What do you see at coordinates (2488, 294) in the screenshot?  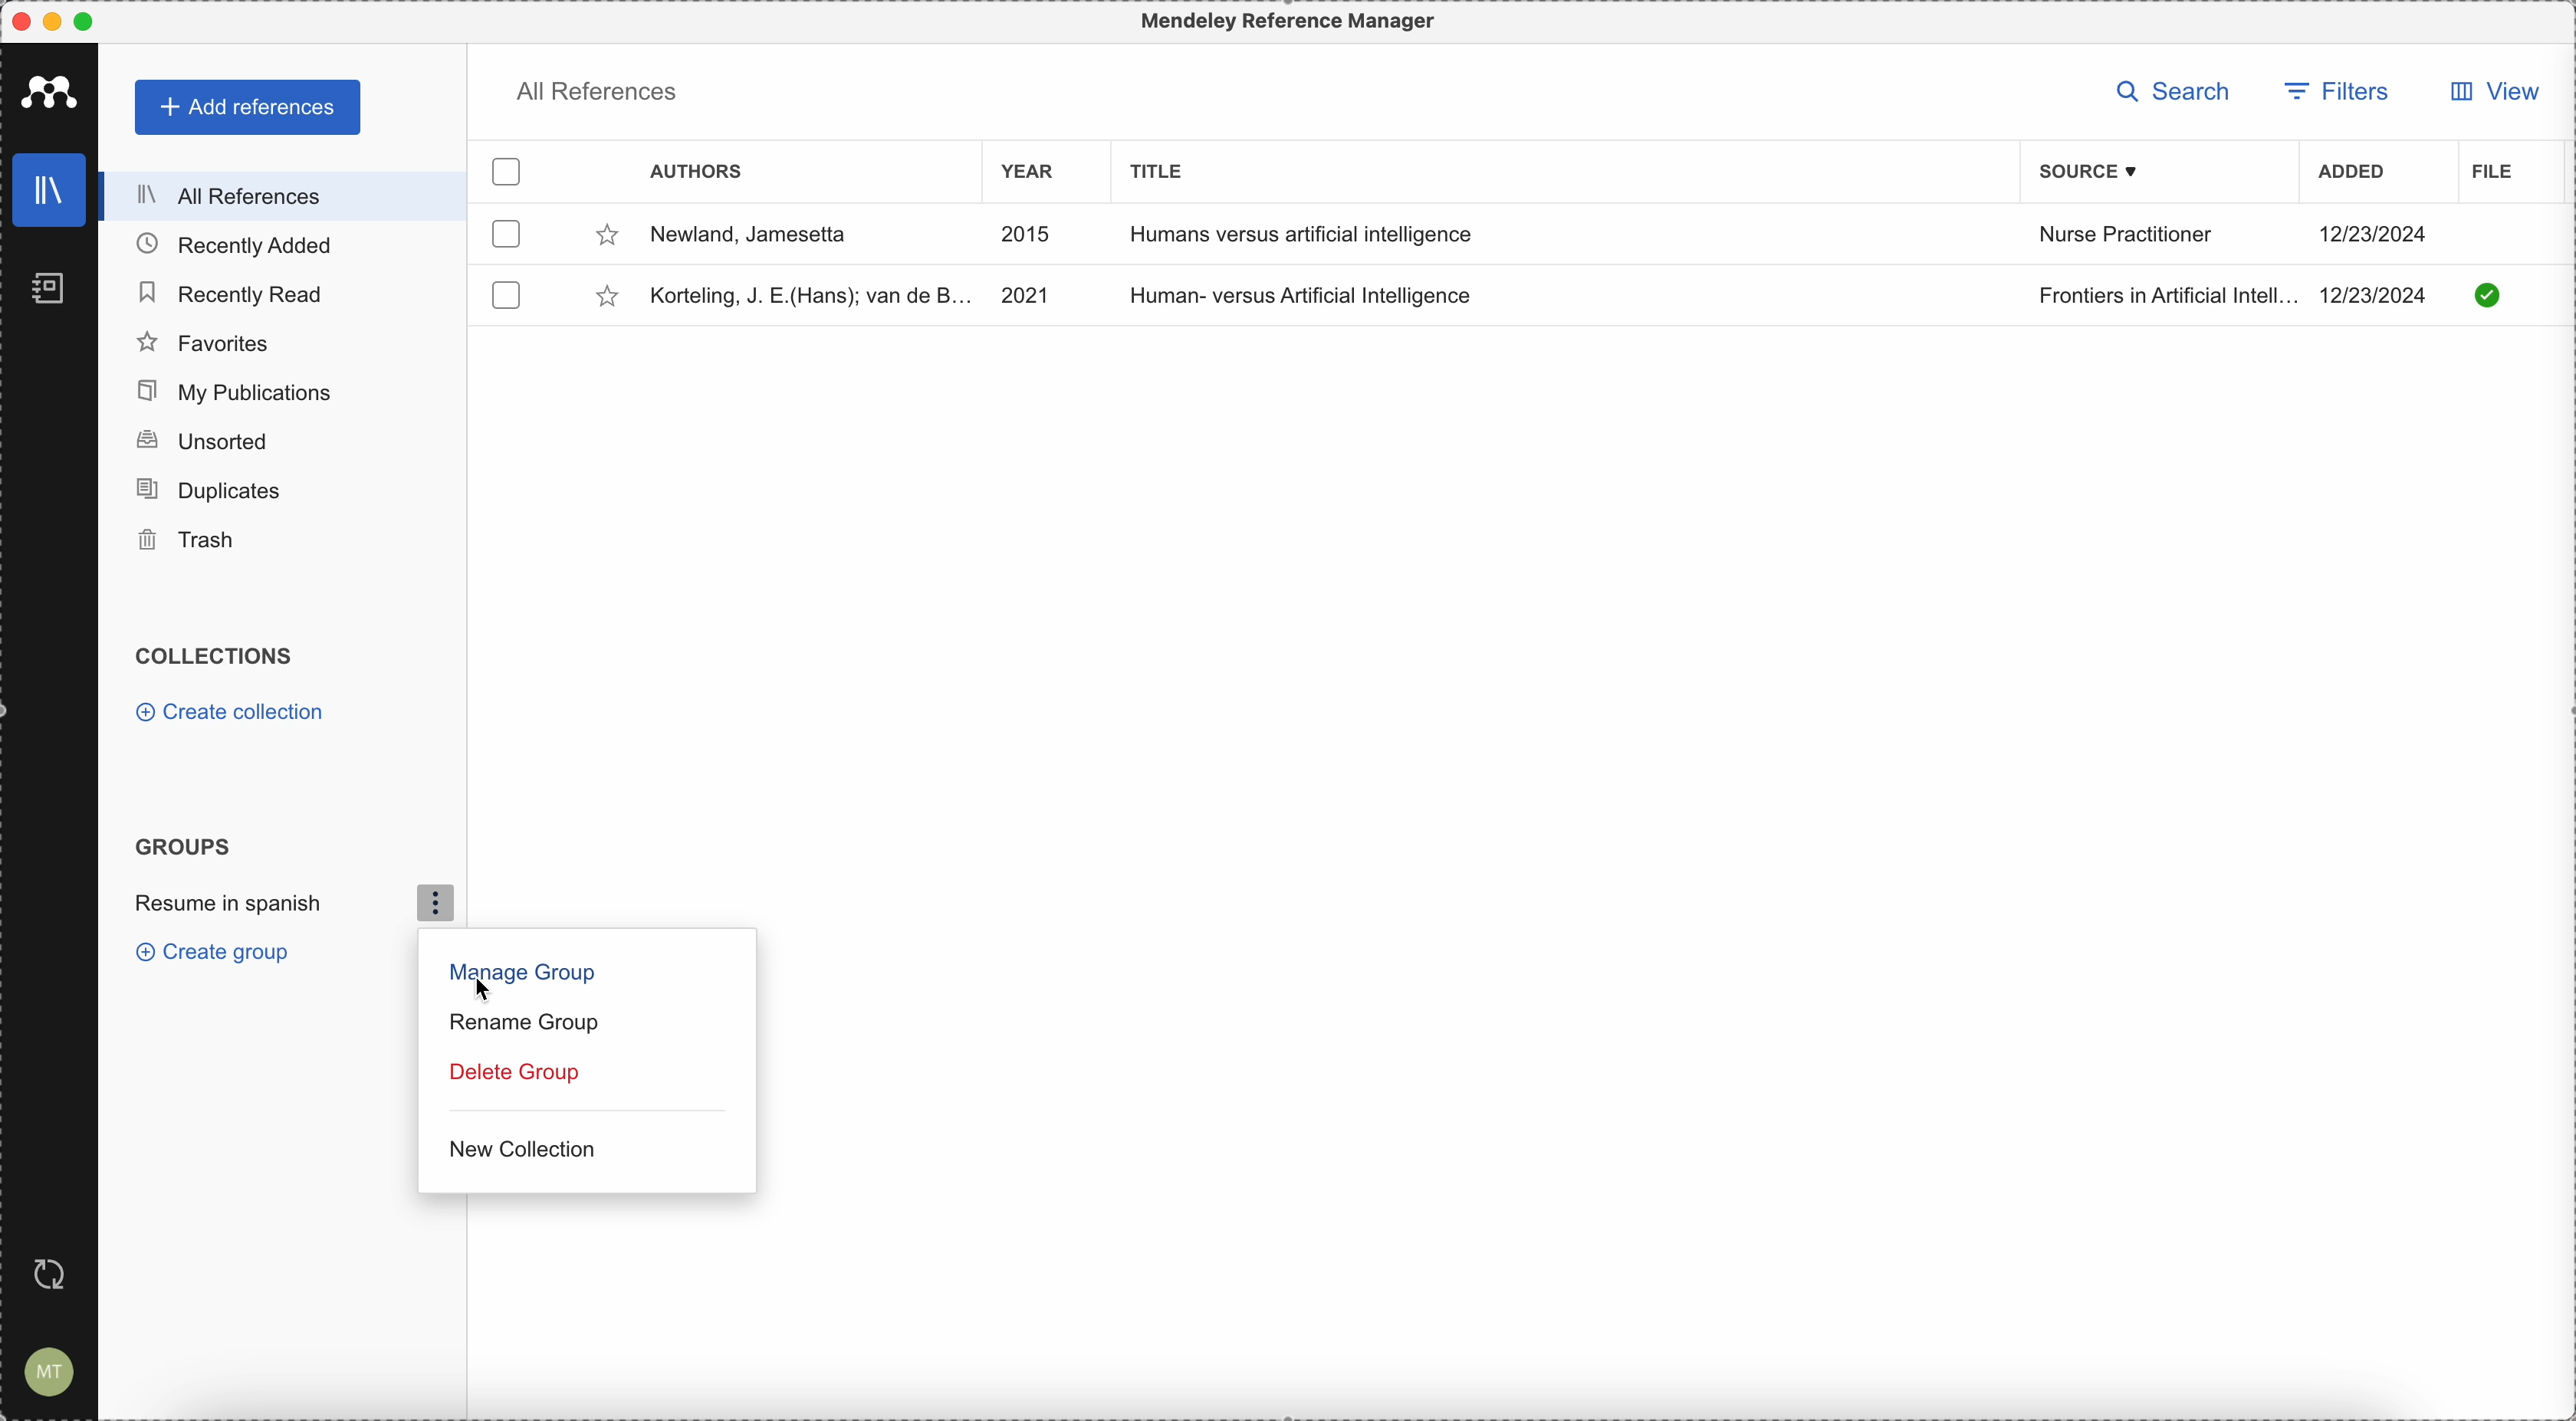 I see `Checkmark` at bounding box center [2488, 294].